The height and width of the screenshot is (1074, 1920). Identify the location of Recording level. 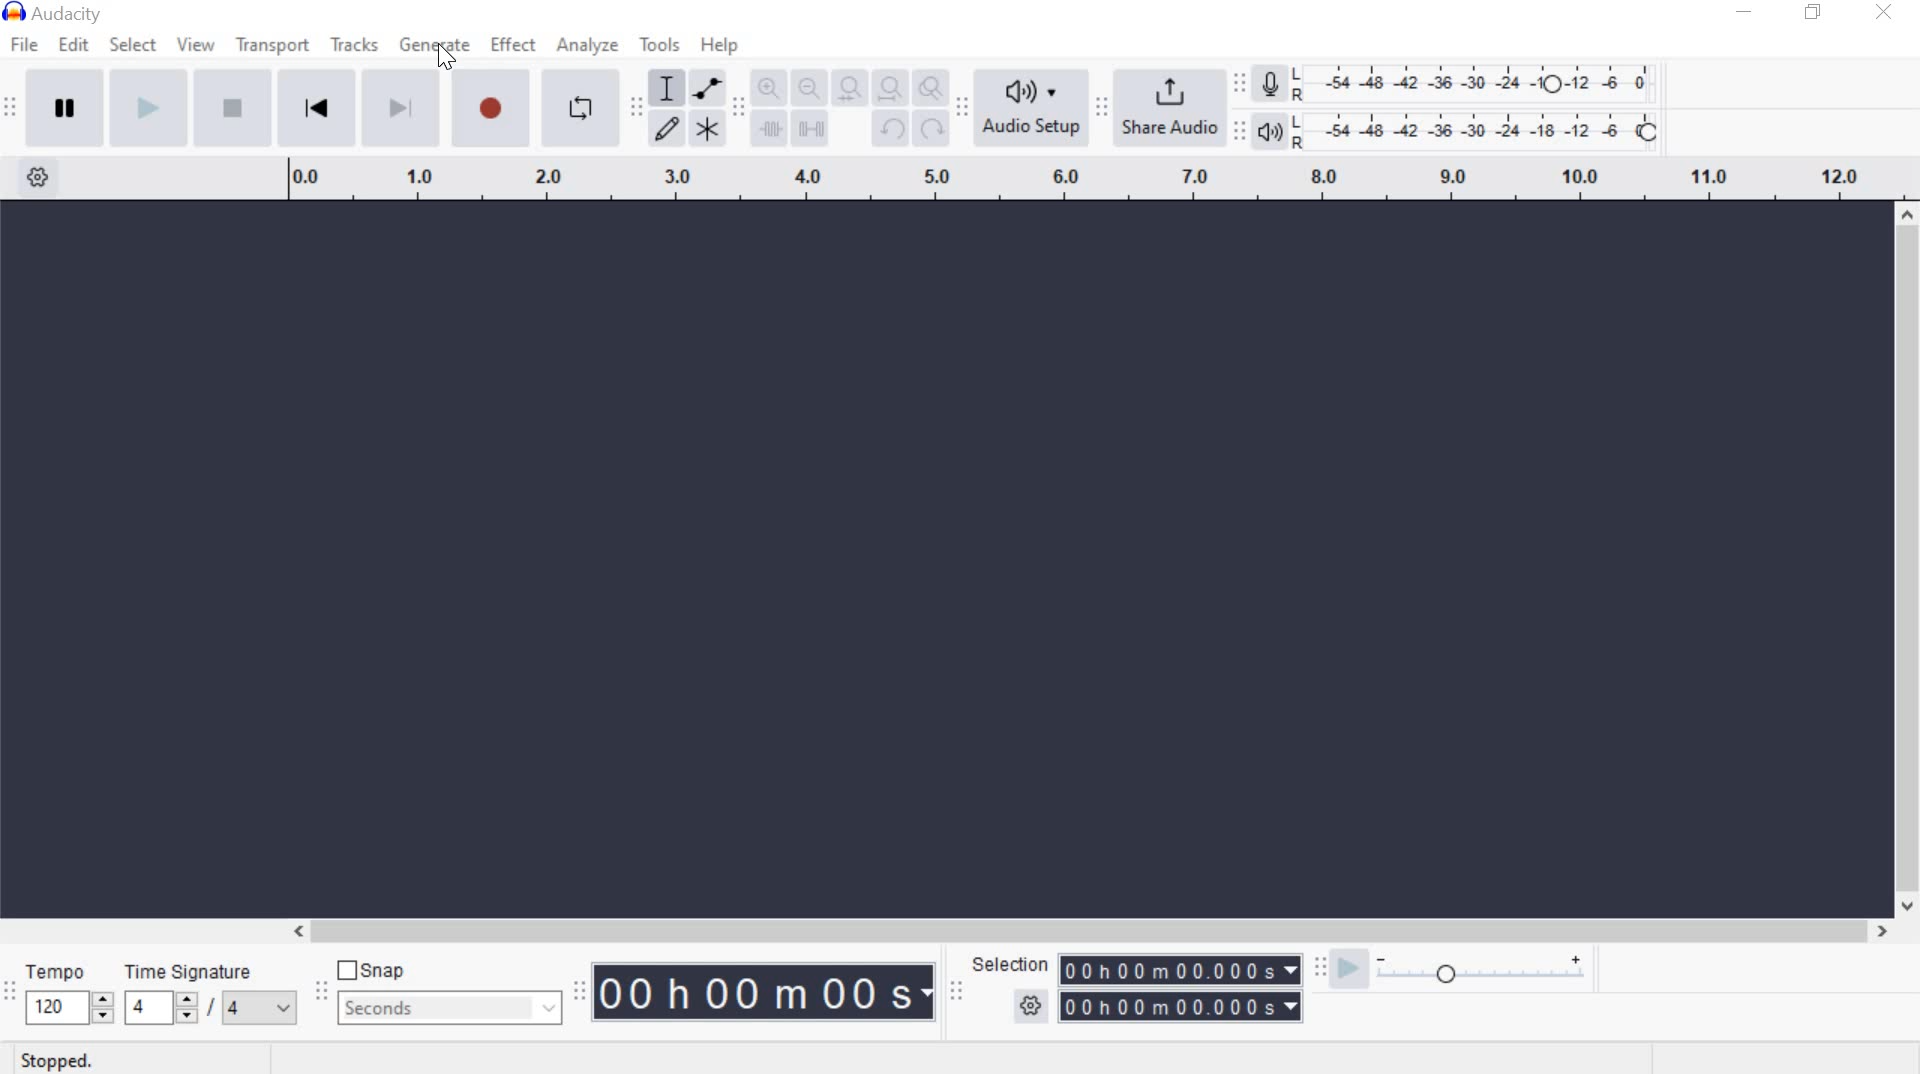
(1482, 78).